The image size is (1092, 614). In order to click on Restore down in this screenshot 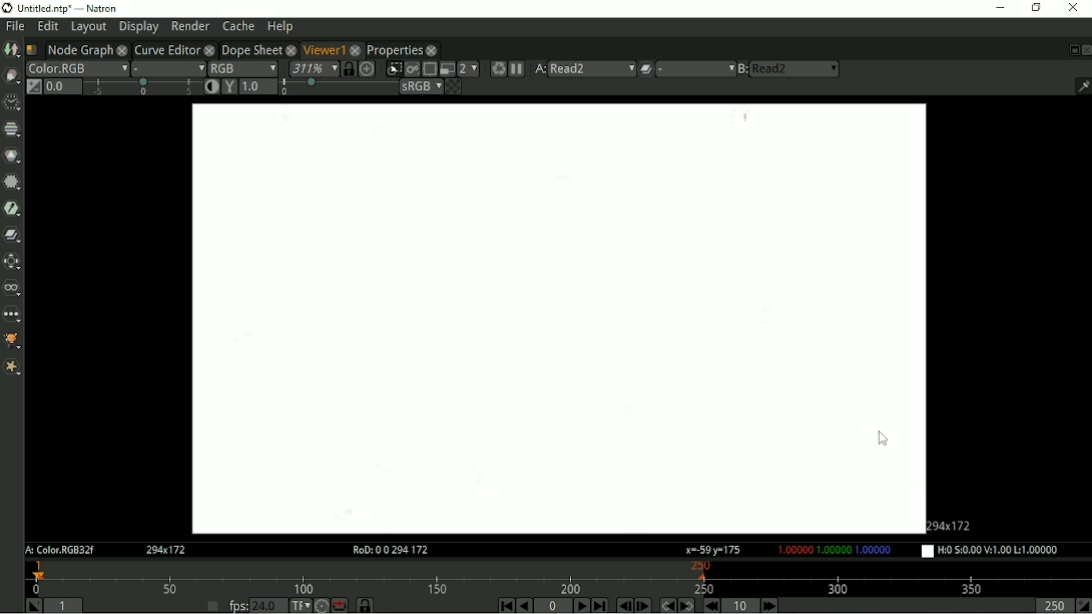, I will do `click(1036, 9)`.